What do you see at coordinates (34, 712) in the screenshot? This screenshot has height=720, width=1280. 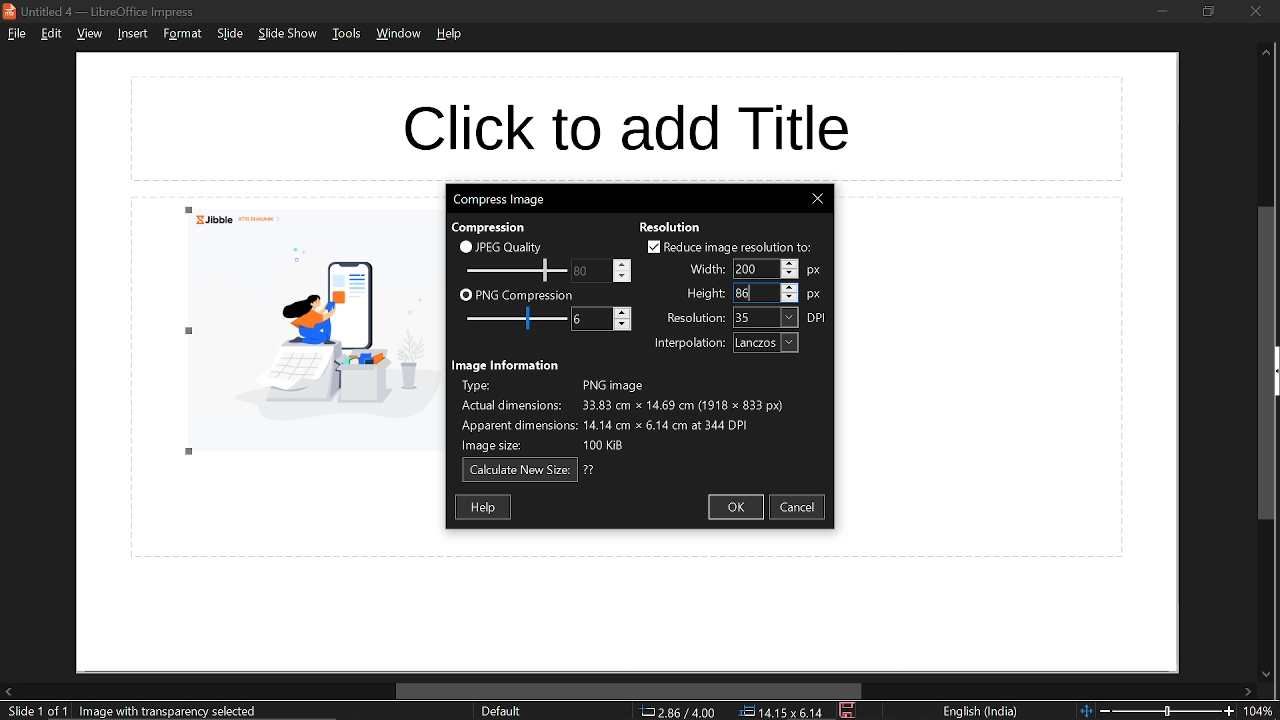 I see `current slide` at bounding box center [34, 712].